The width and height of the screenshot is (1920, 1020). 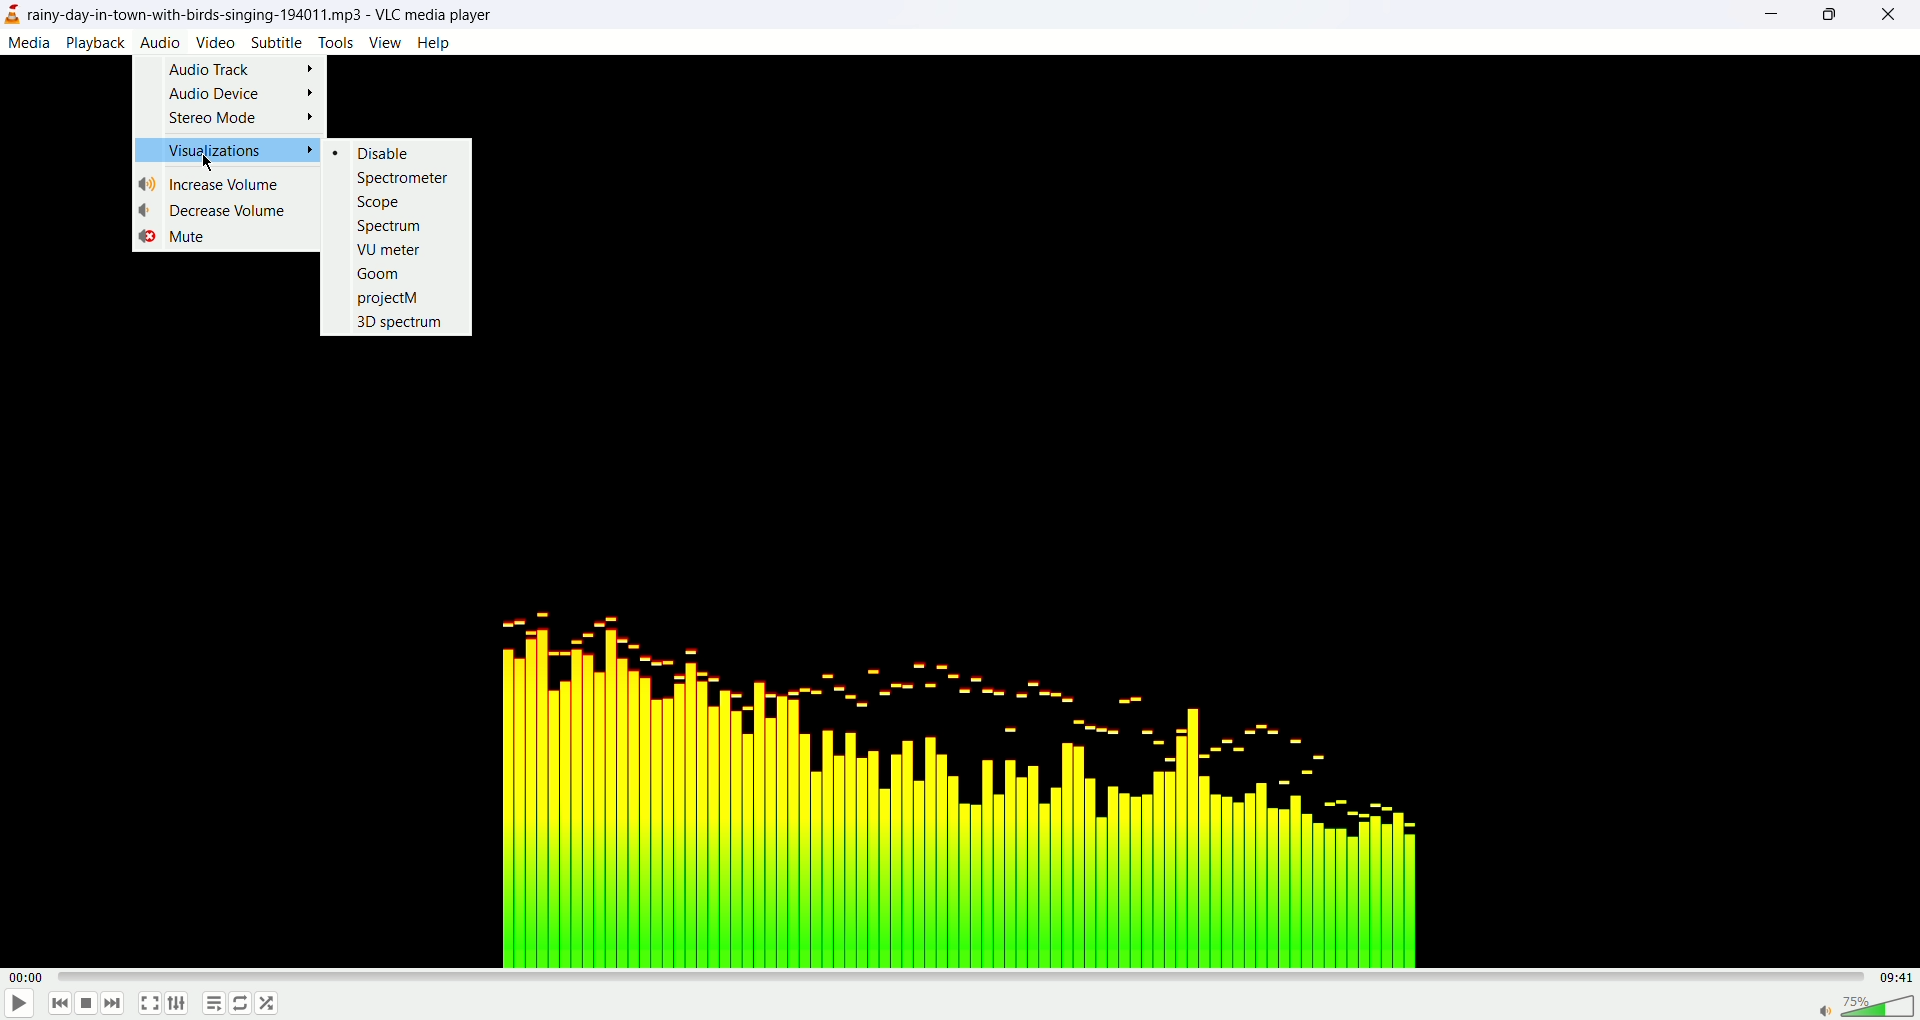 I want to click on total time, so click(x=1897, y=976).